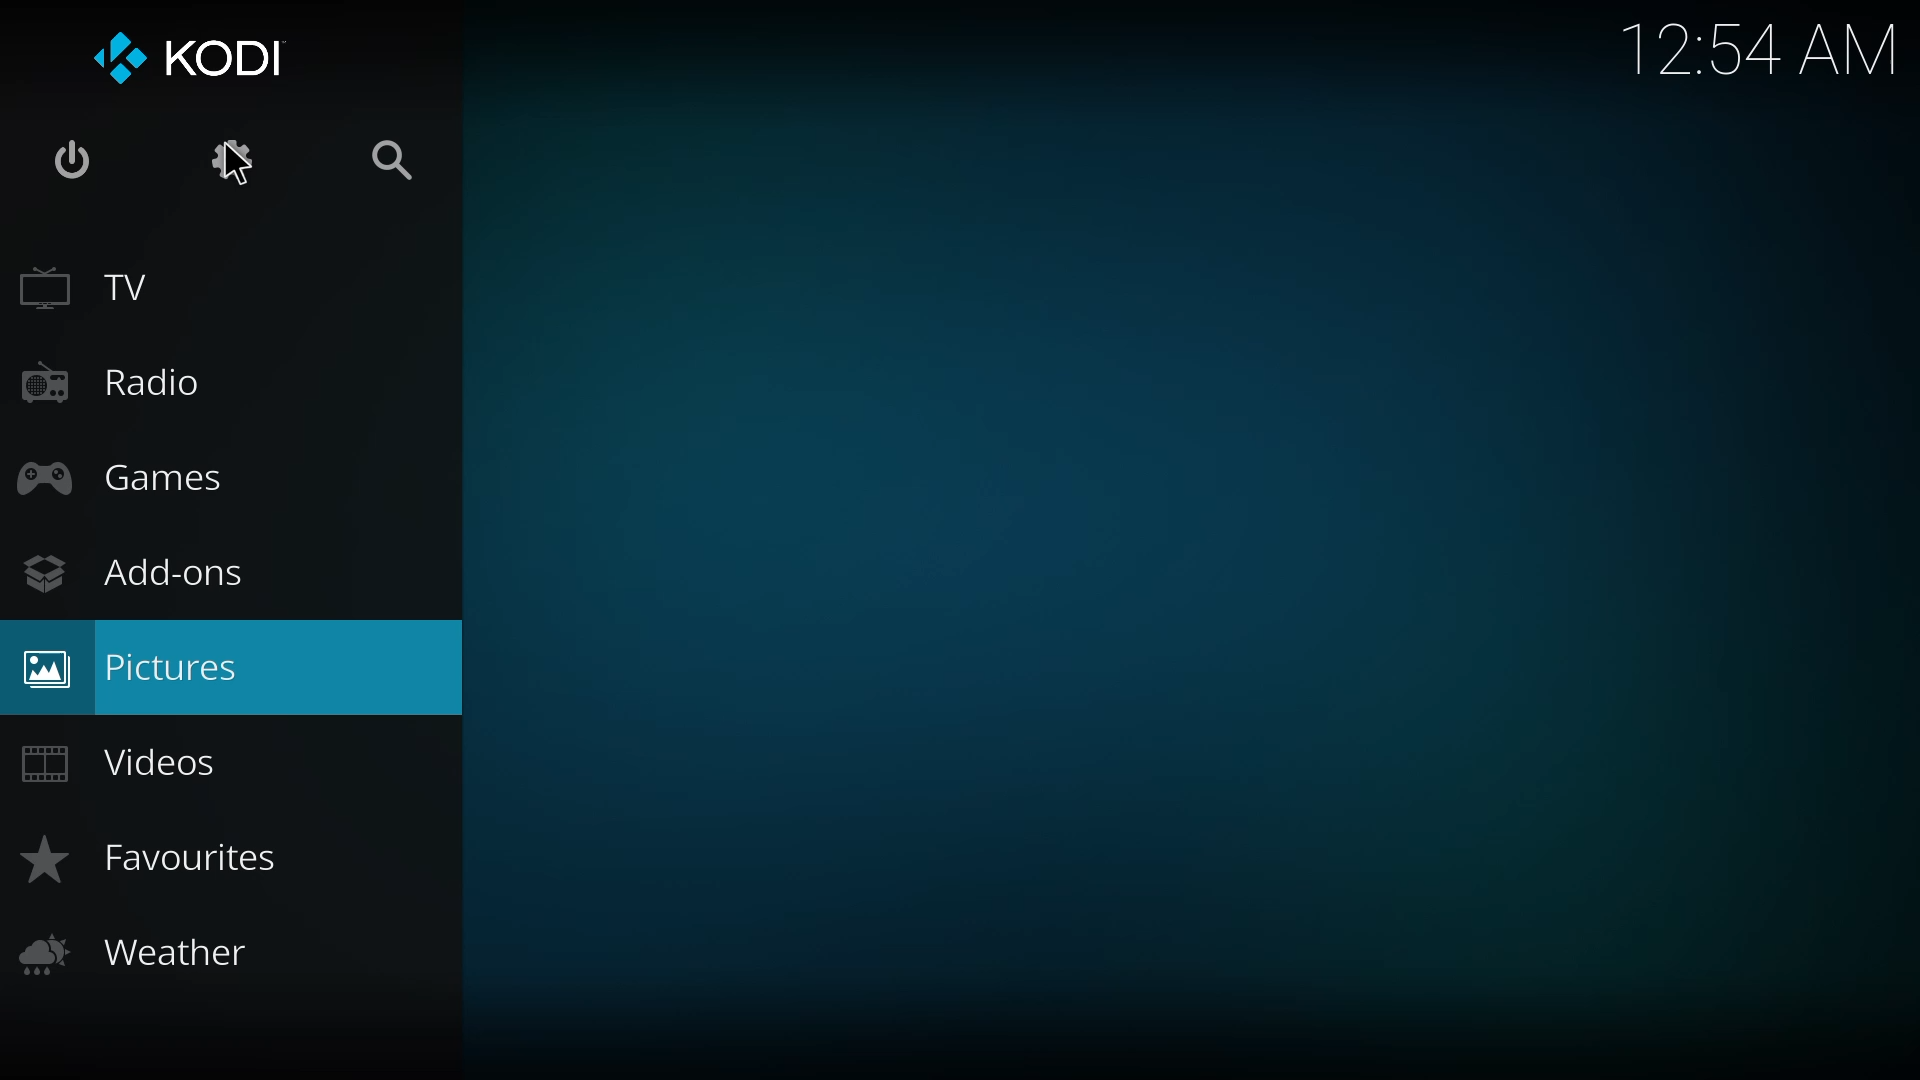  I want to click on add-ons, so click(135, 570).